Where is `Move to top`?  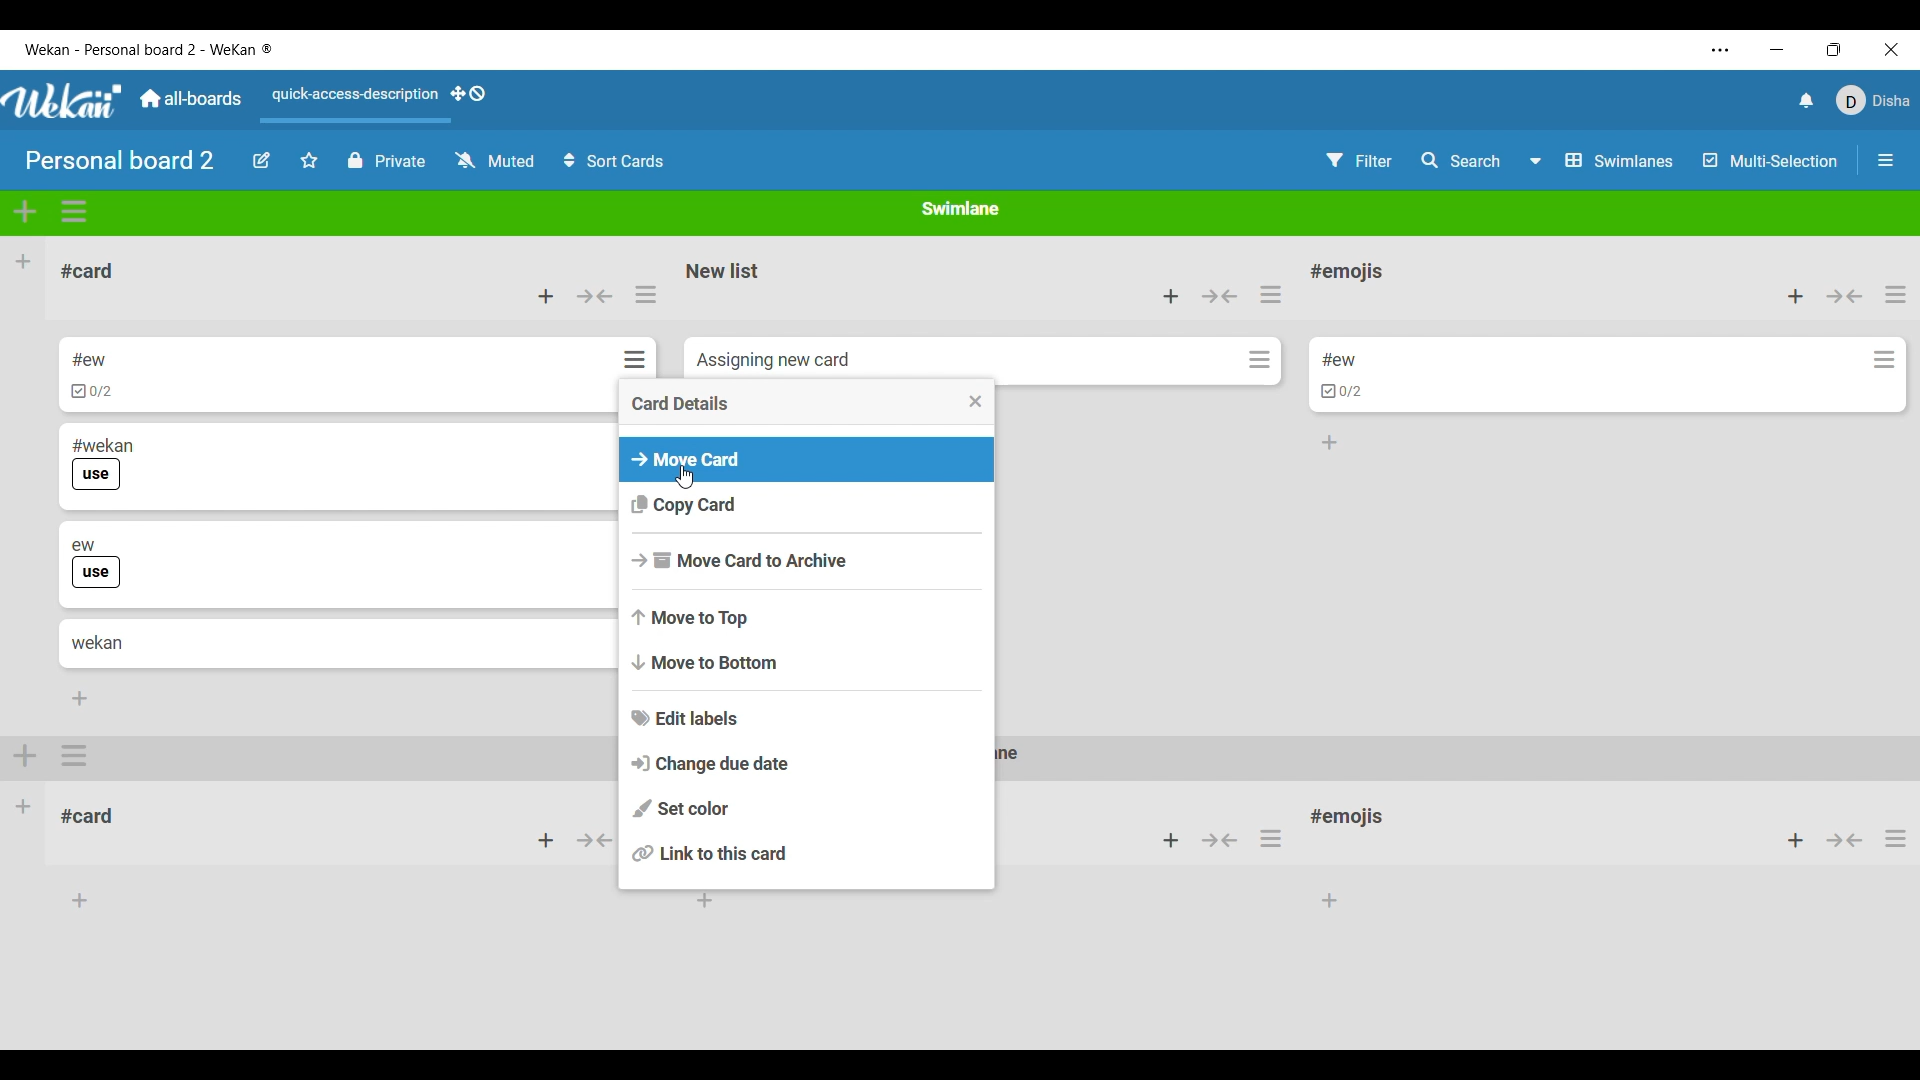
Move to top is located at coordinates (808, 617).